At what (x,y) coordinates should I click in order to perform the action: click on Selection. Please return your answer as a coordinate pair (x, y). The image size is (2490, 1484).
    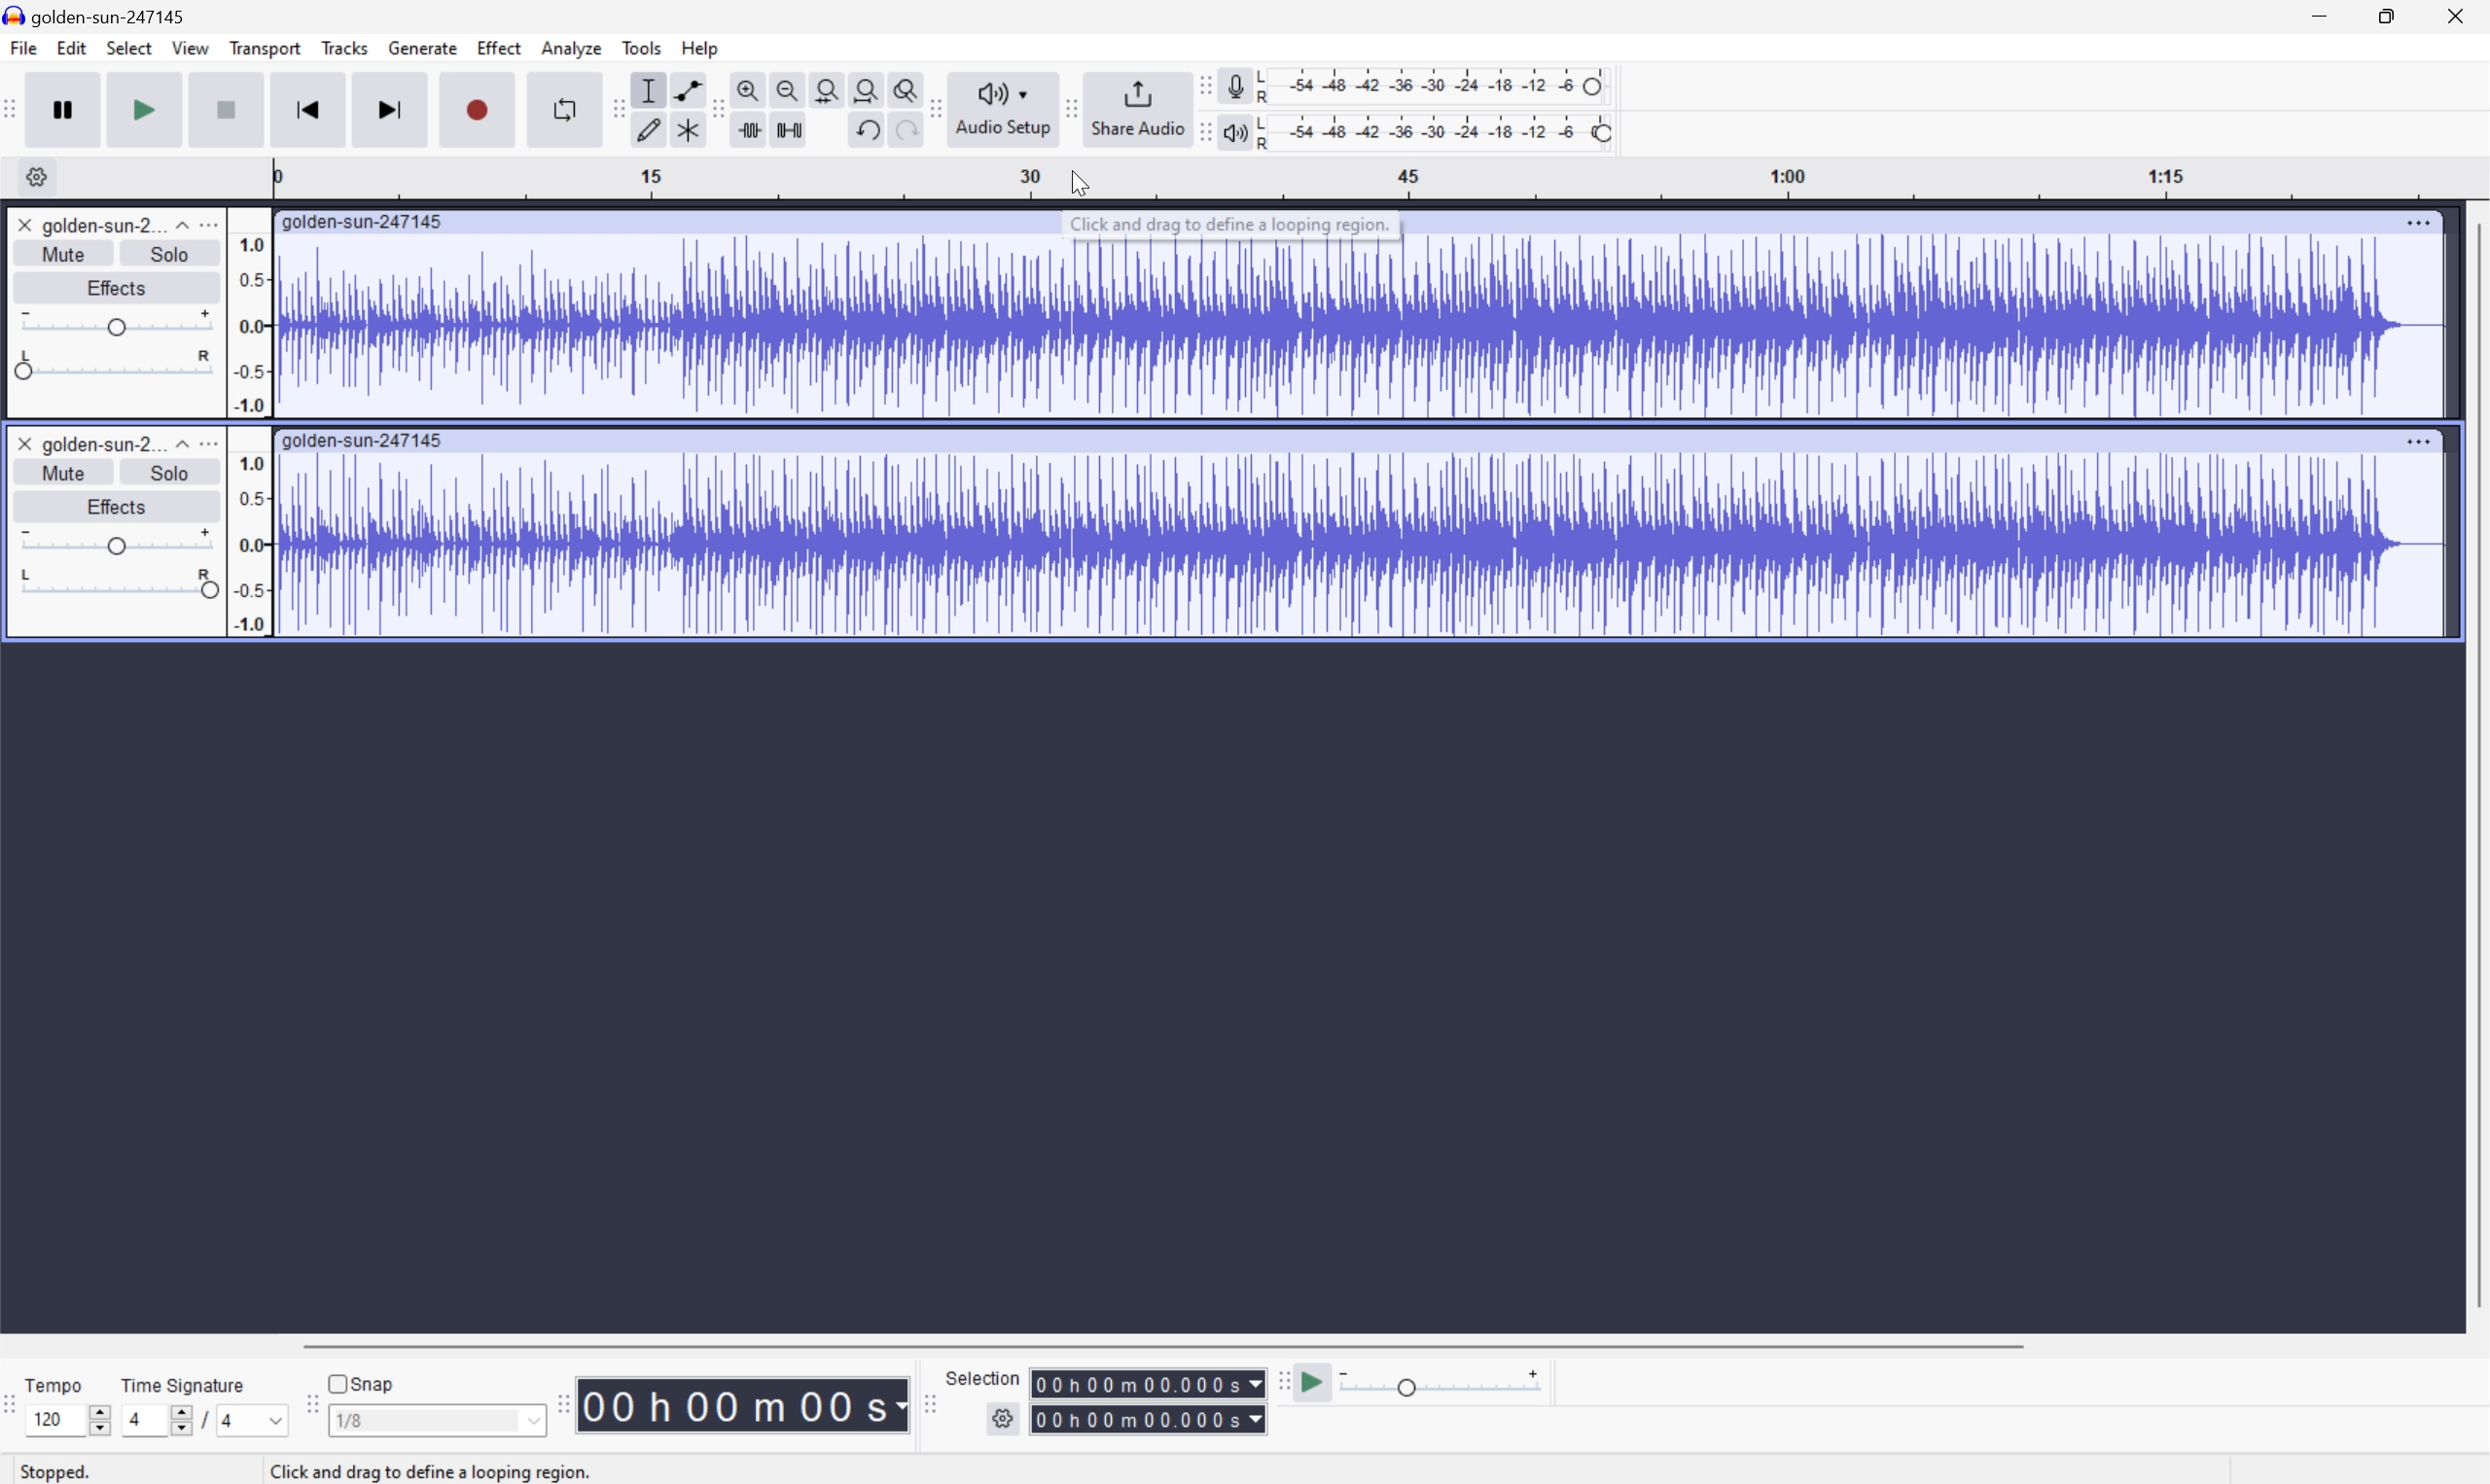
    Looking at the image, I should click on (985, 1377).